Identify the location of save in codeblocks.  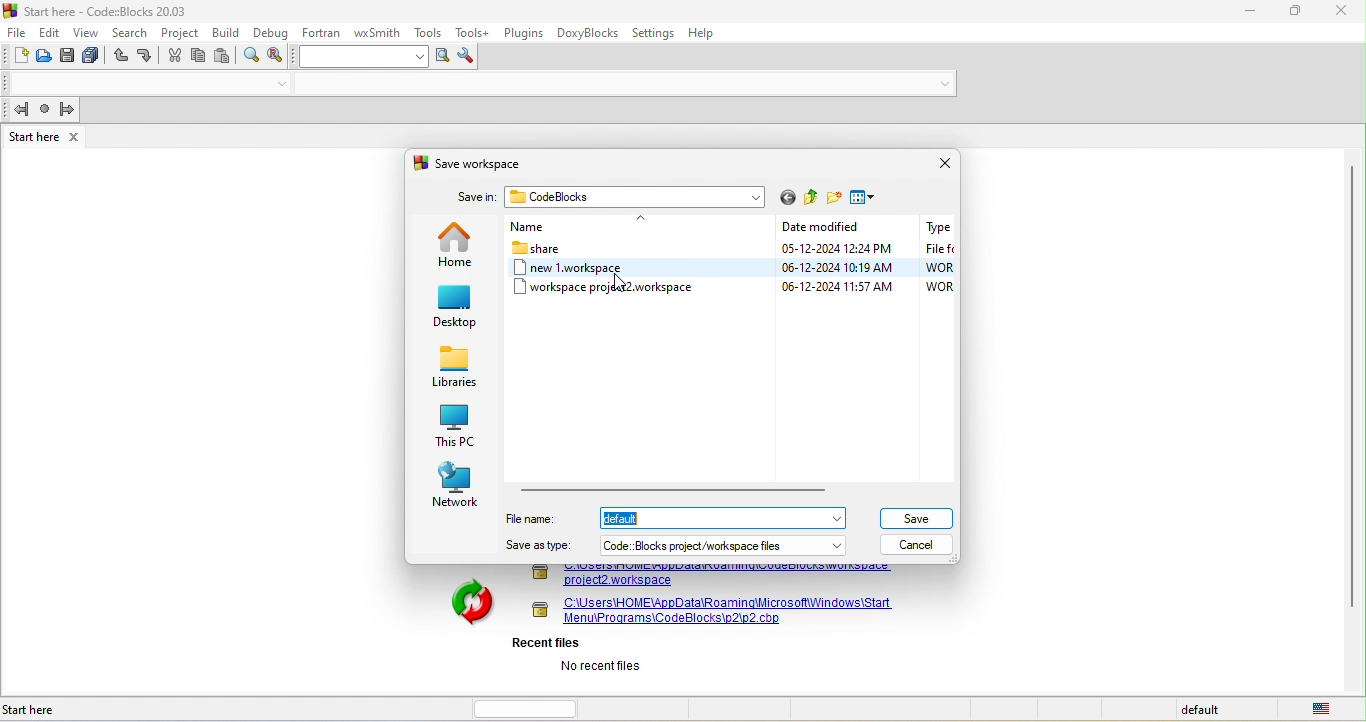
(605, 198).